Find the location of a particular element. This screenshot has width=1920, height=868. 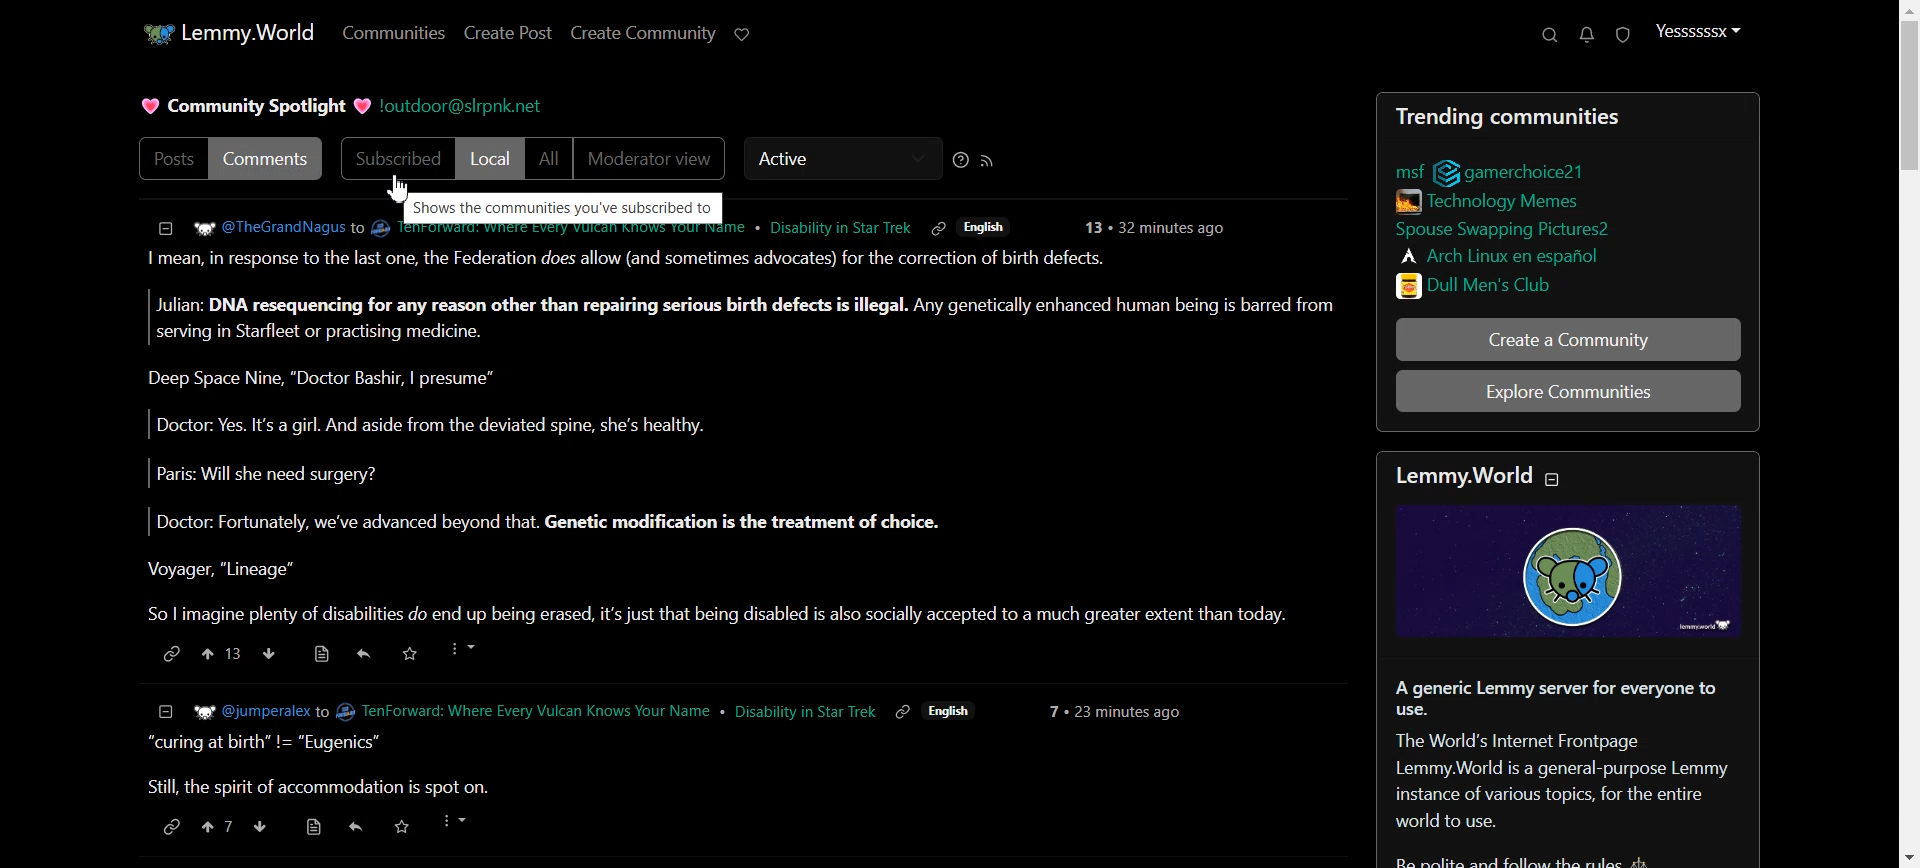

All is located at coordinates (548, 160).